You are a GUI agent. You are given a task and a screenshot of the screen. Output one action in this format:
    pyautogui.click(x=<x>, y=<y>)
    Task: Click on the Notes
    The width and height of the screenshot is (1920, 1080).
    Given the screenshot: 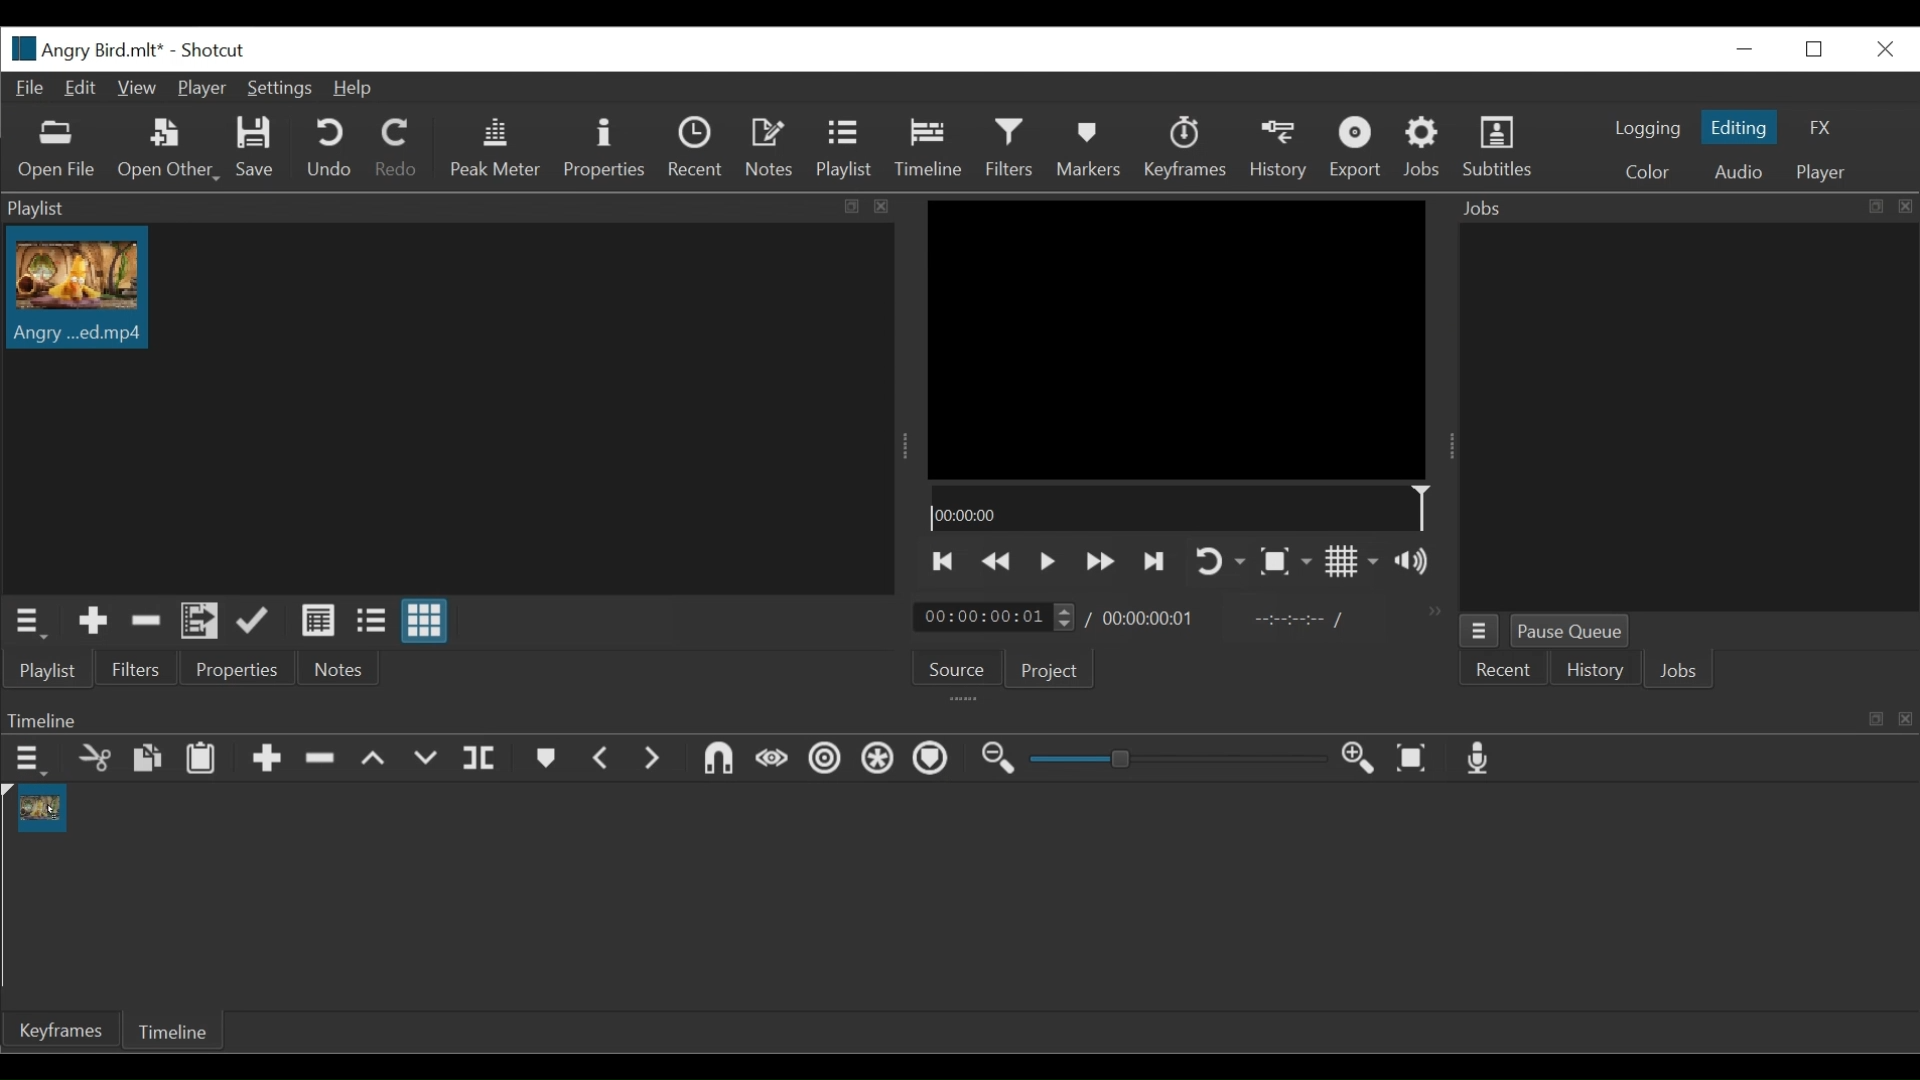 What is the action you would take?
    pyautogui.click(x=335, y=669)
    